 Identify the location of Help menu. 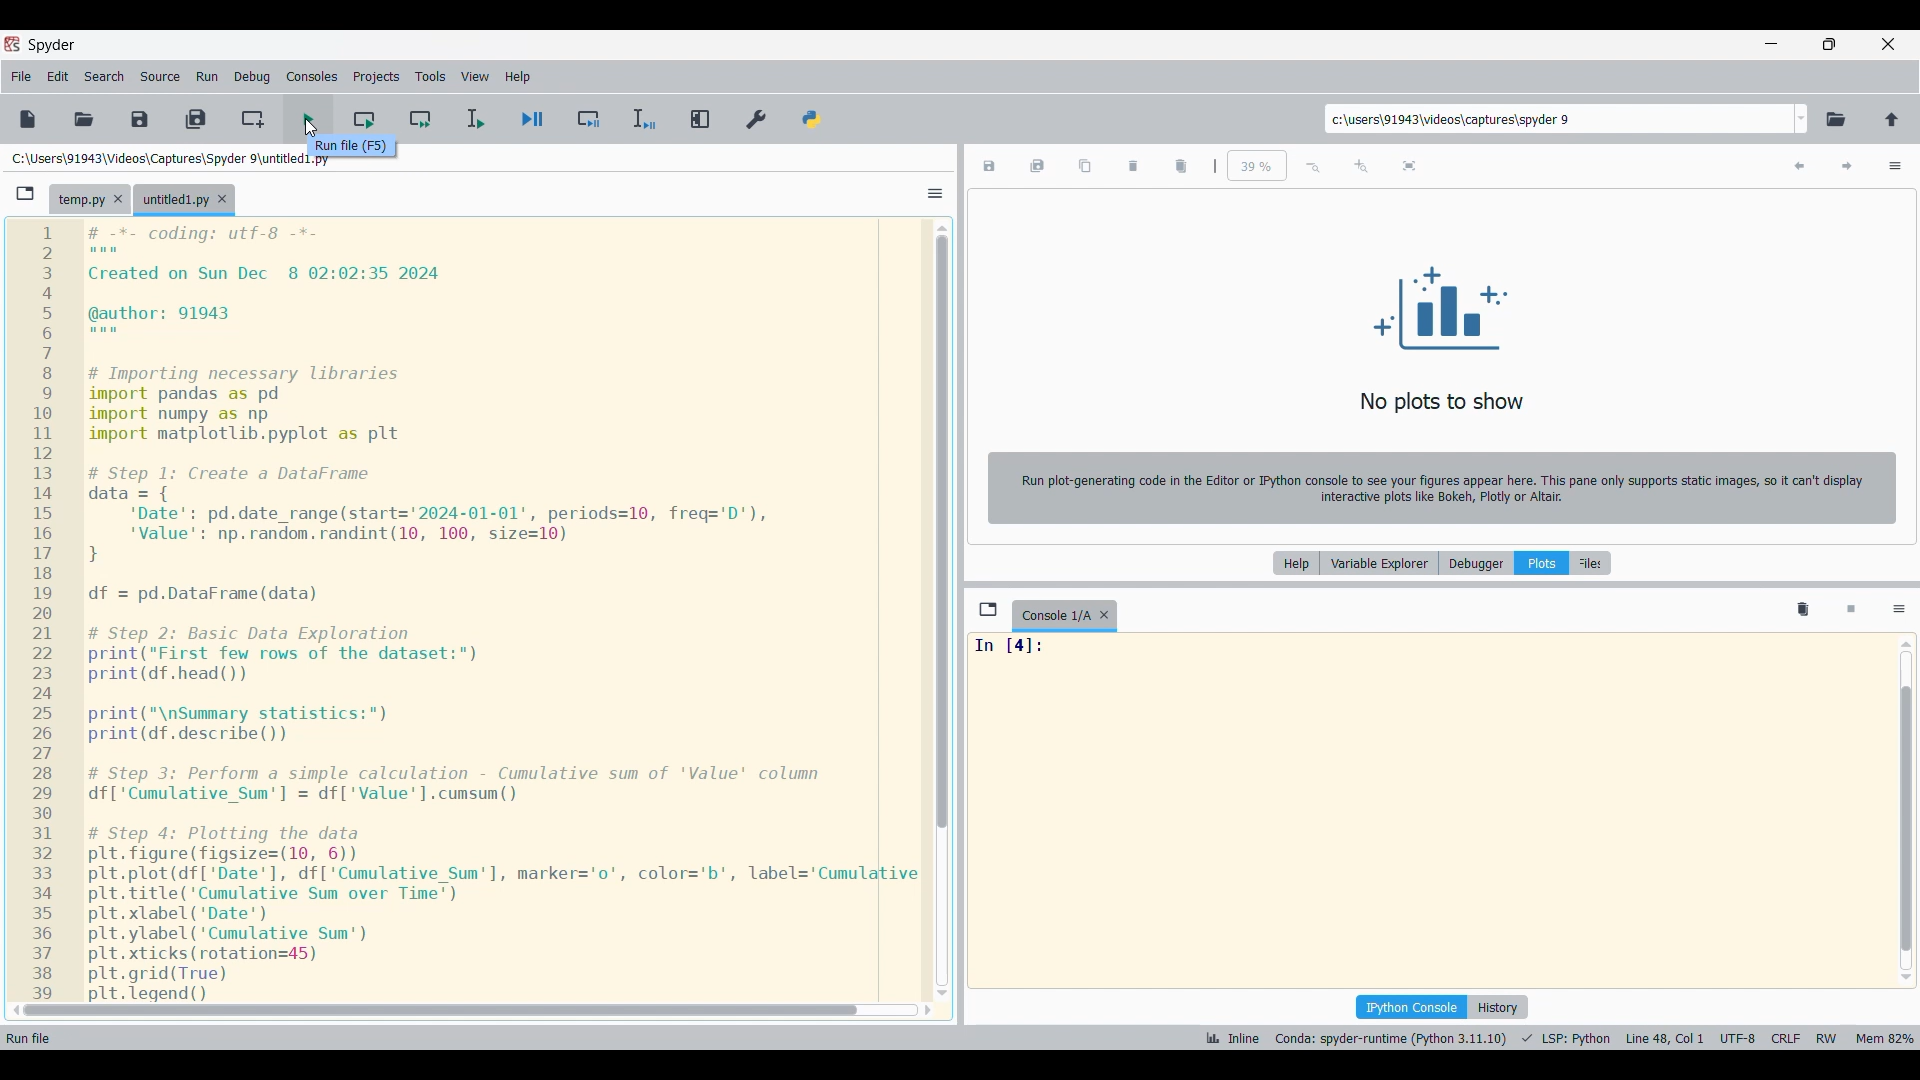
(518, 77).